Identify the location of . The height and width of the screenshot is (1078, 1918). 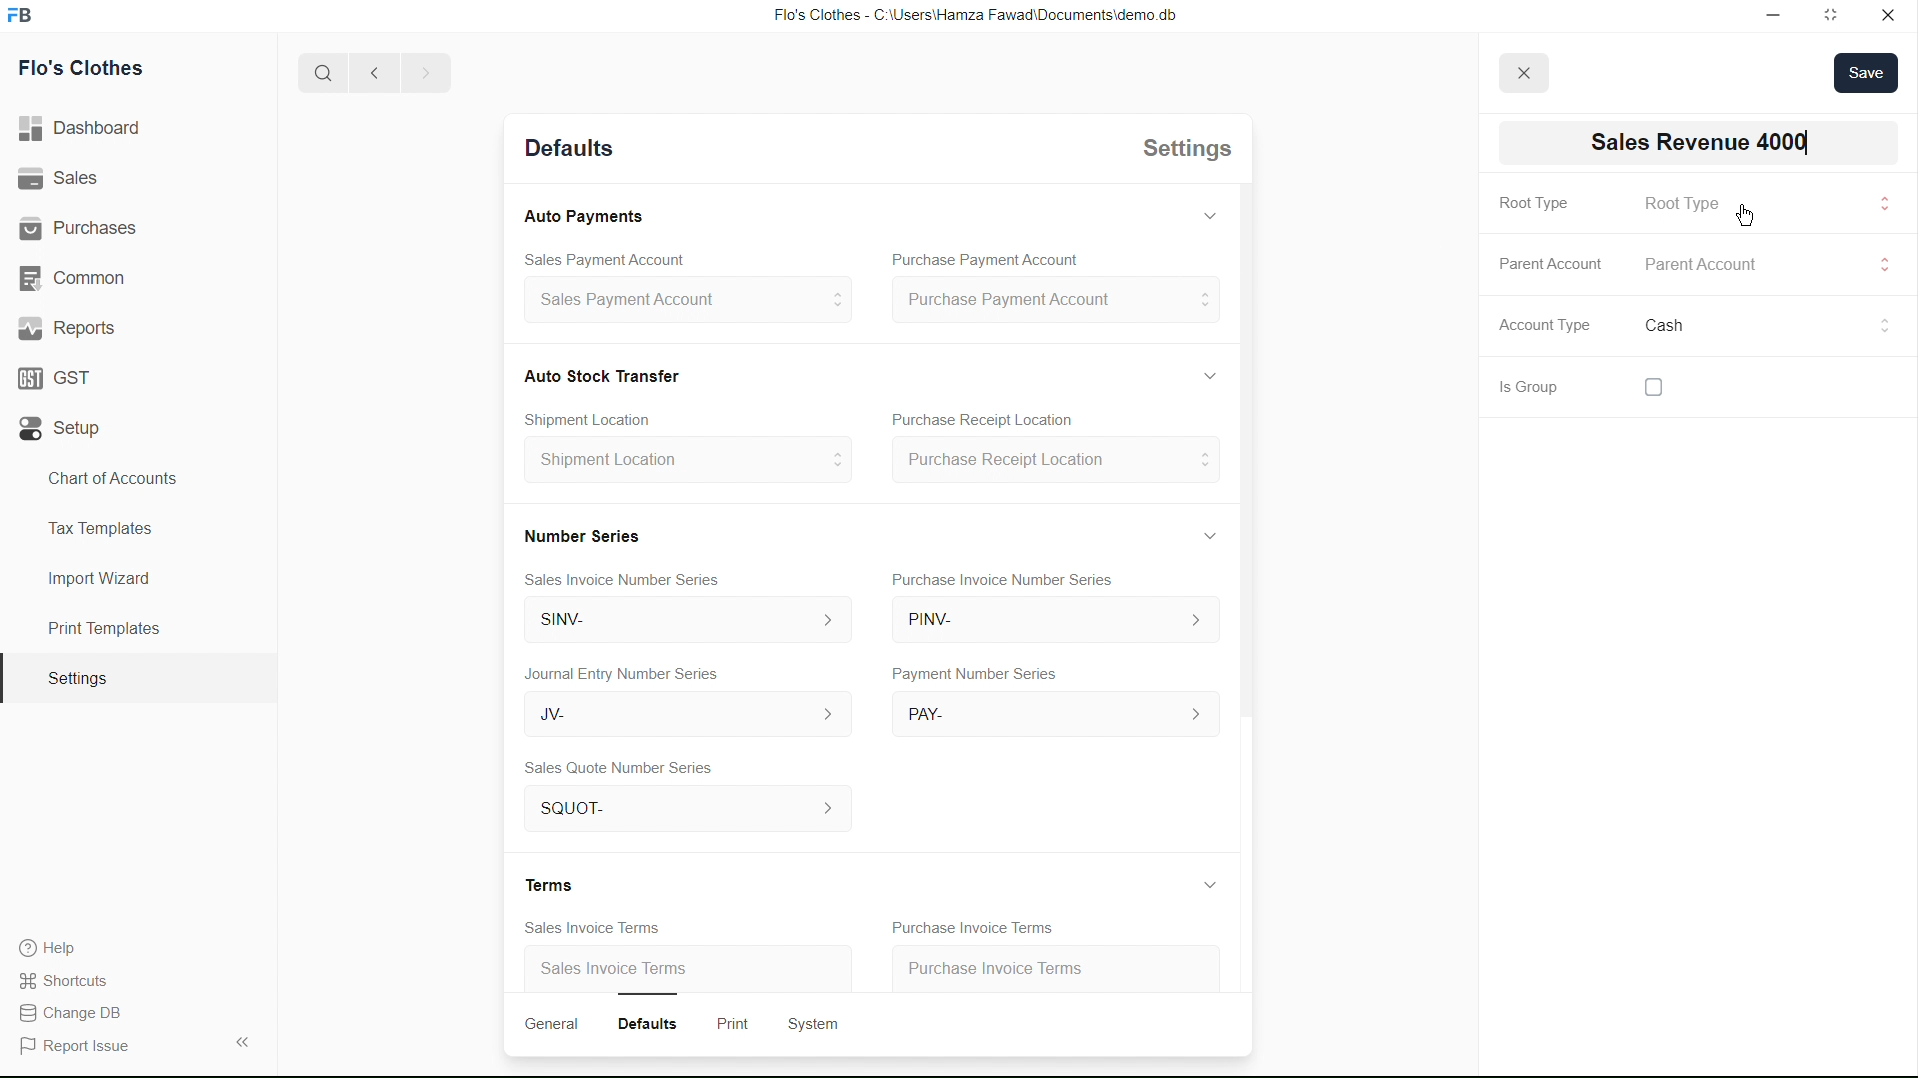
(1881, 208).